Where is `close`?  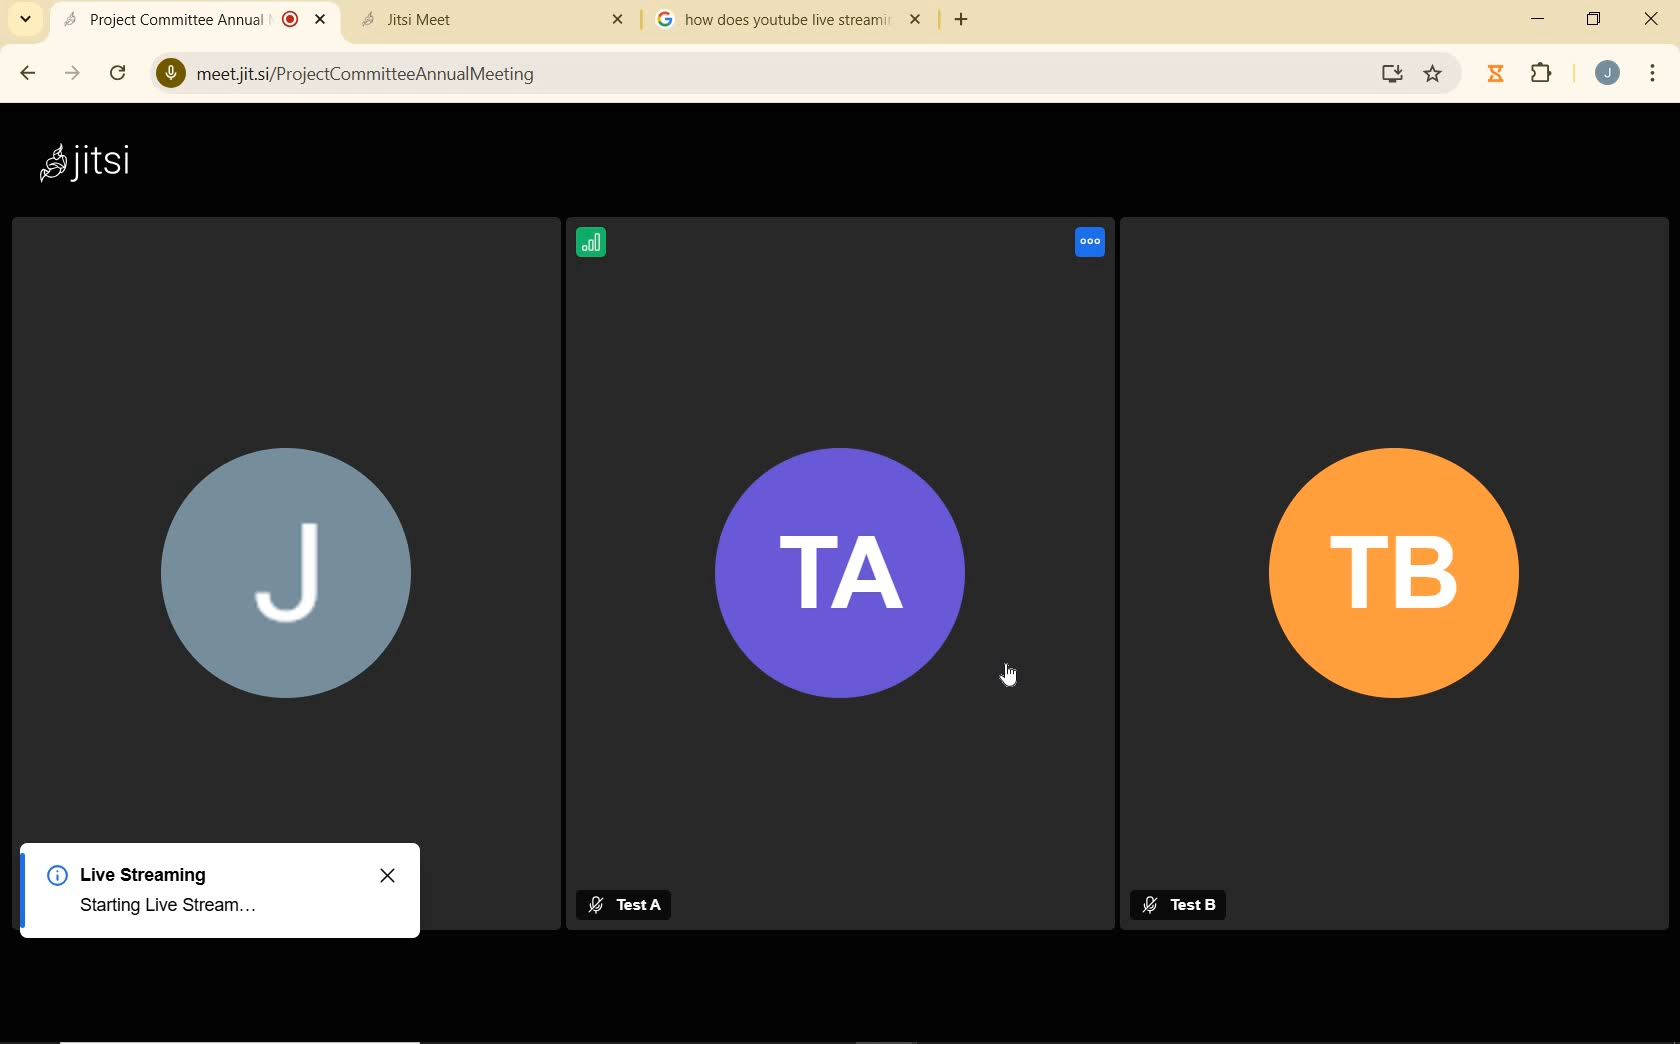
close is located at coordinates (384, 876).